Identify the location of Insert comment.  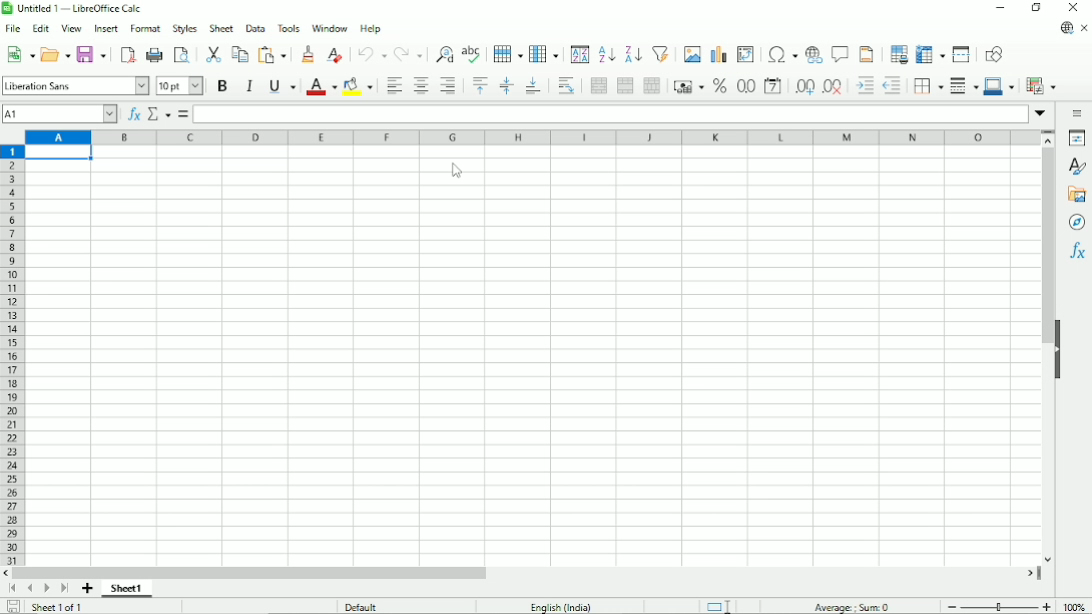
(840, 53).